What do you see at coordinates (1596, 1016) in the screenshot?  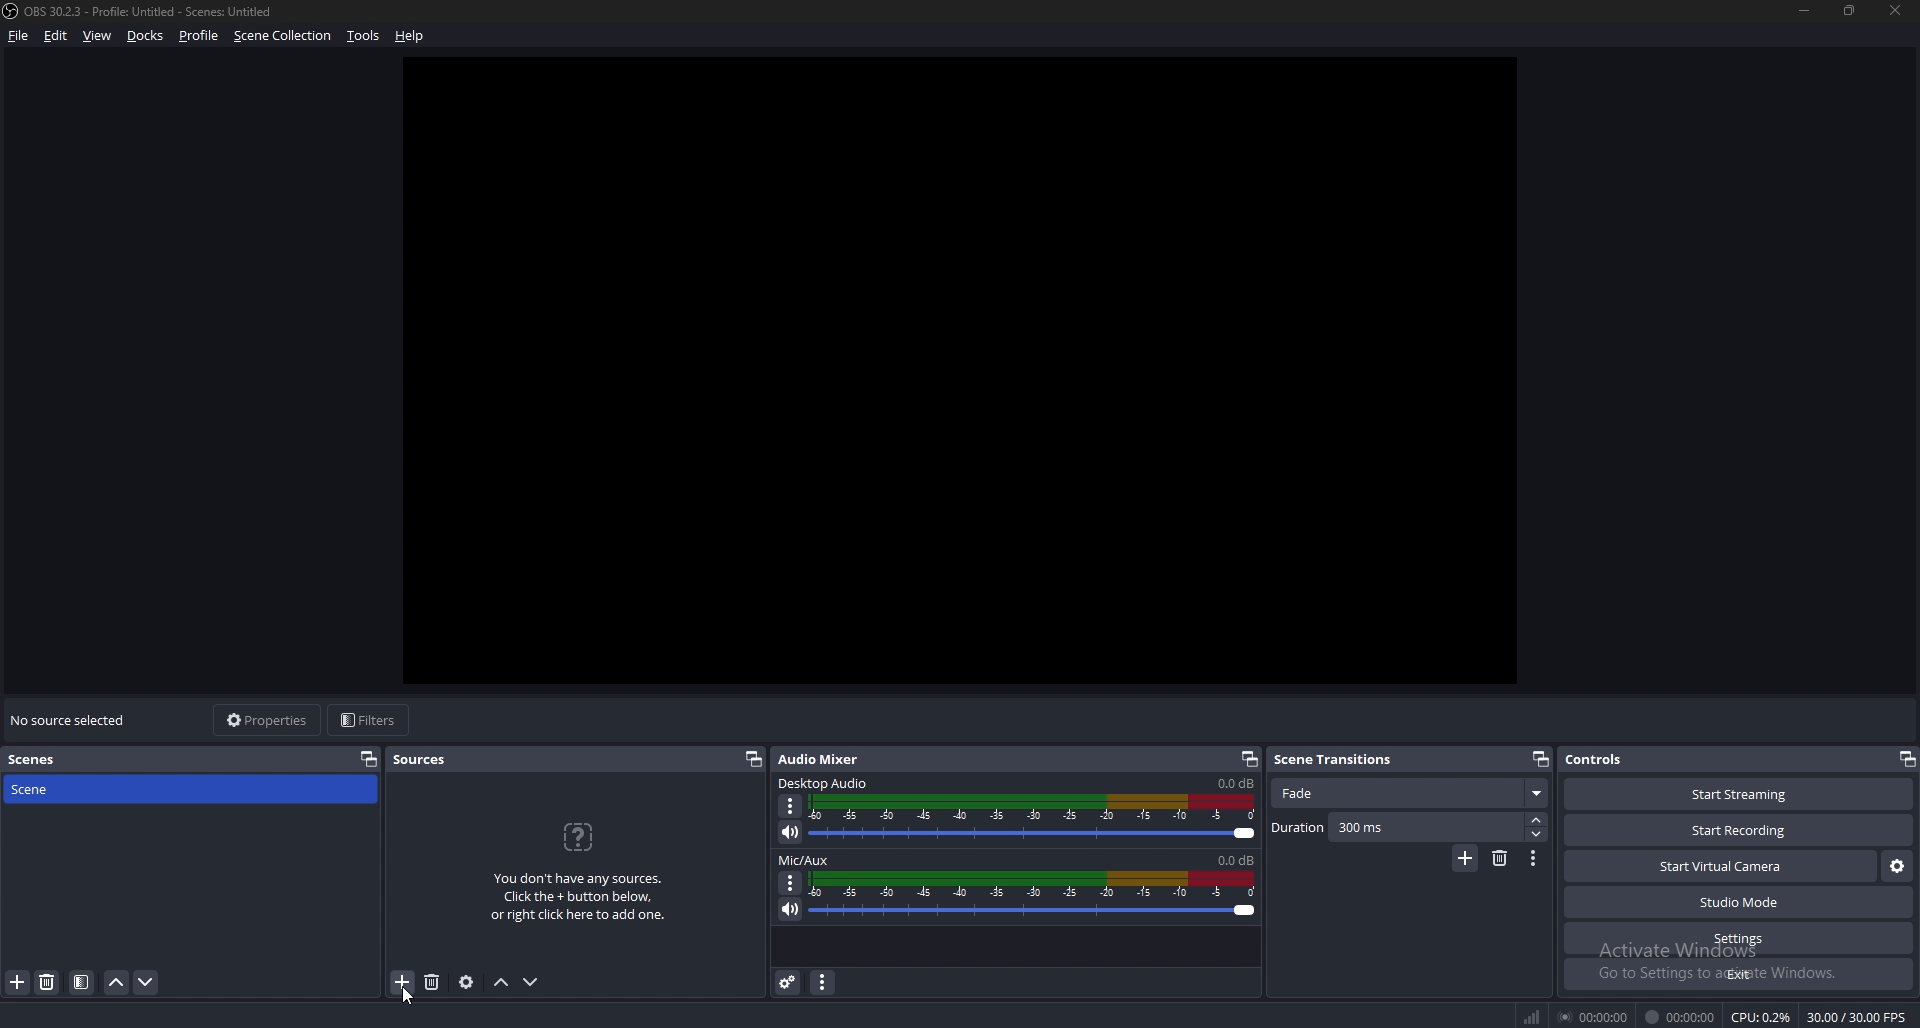 I see `00:00:00` at bounding box center [1596, 1016].